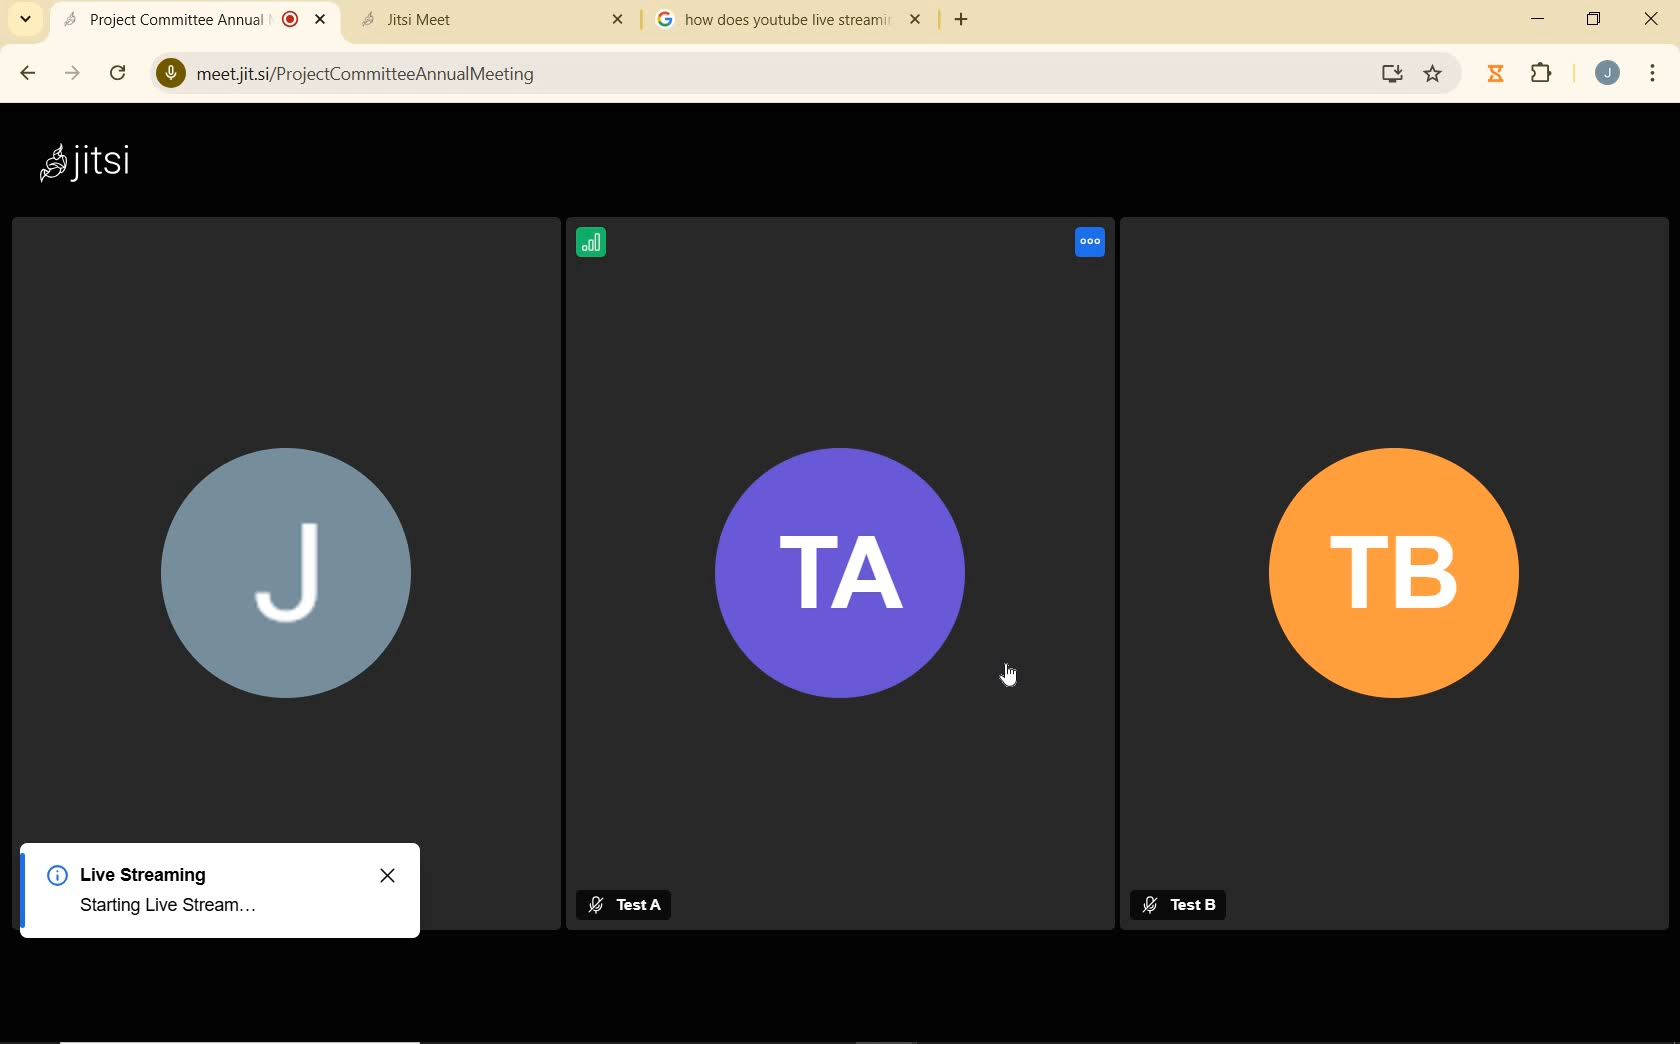  Describe the element at coordinates (1654, 19) in the screenshot. I see `close` at that location.